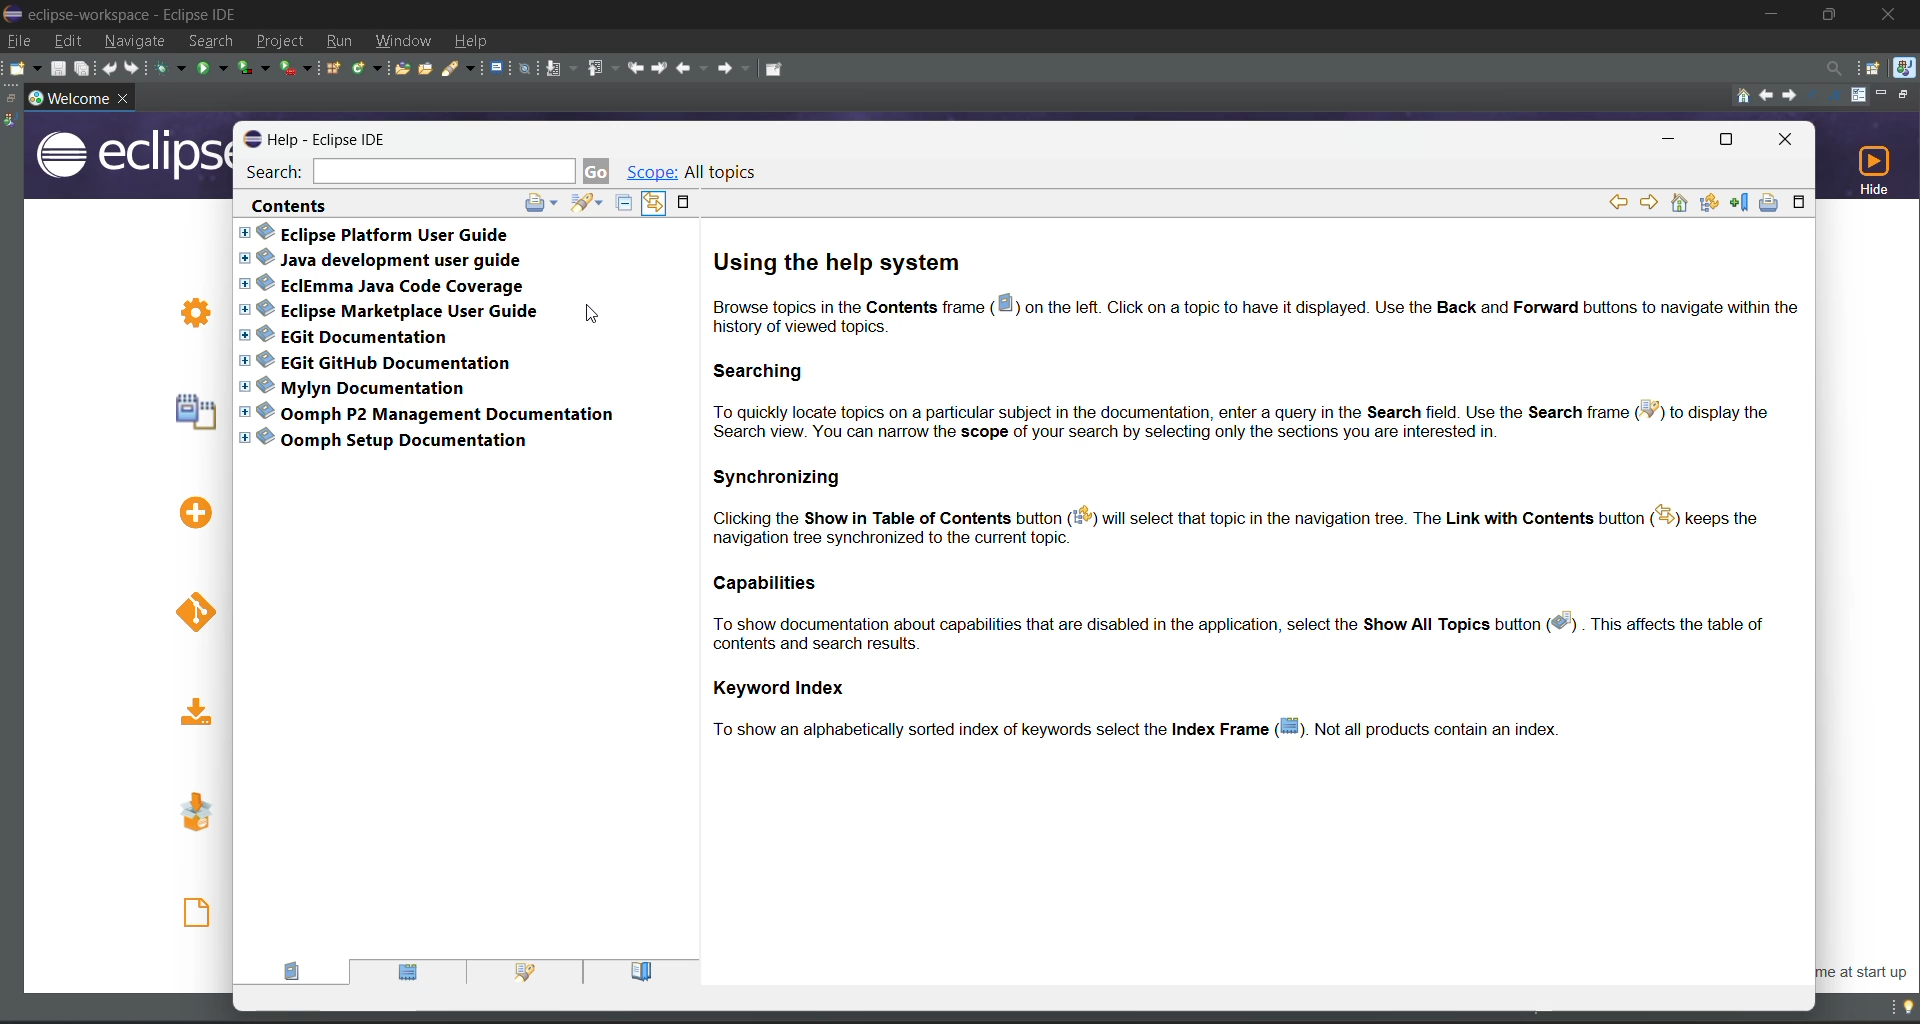  What do you see at coordinates (284, 39) in the screenshot?
I see `project` at bounding box center [284, 39].